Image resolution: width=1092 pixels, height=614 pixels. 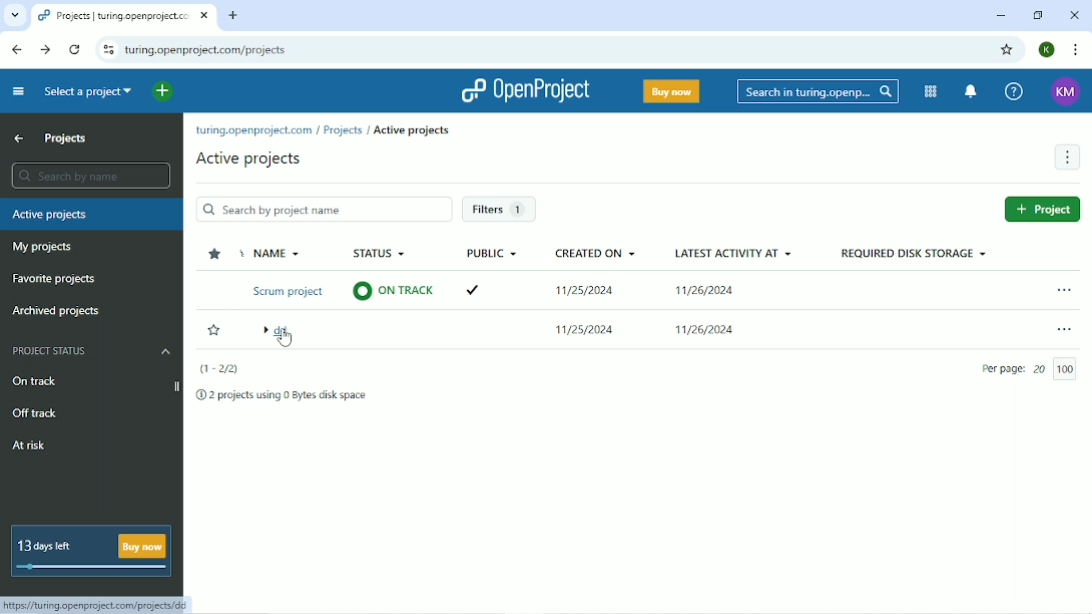 What do you see at coordinates (220, 369) in the screenshot?
I see `(1-2/2)` at bounding box center [220, 369].